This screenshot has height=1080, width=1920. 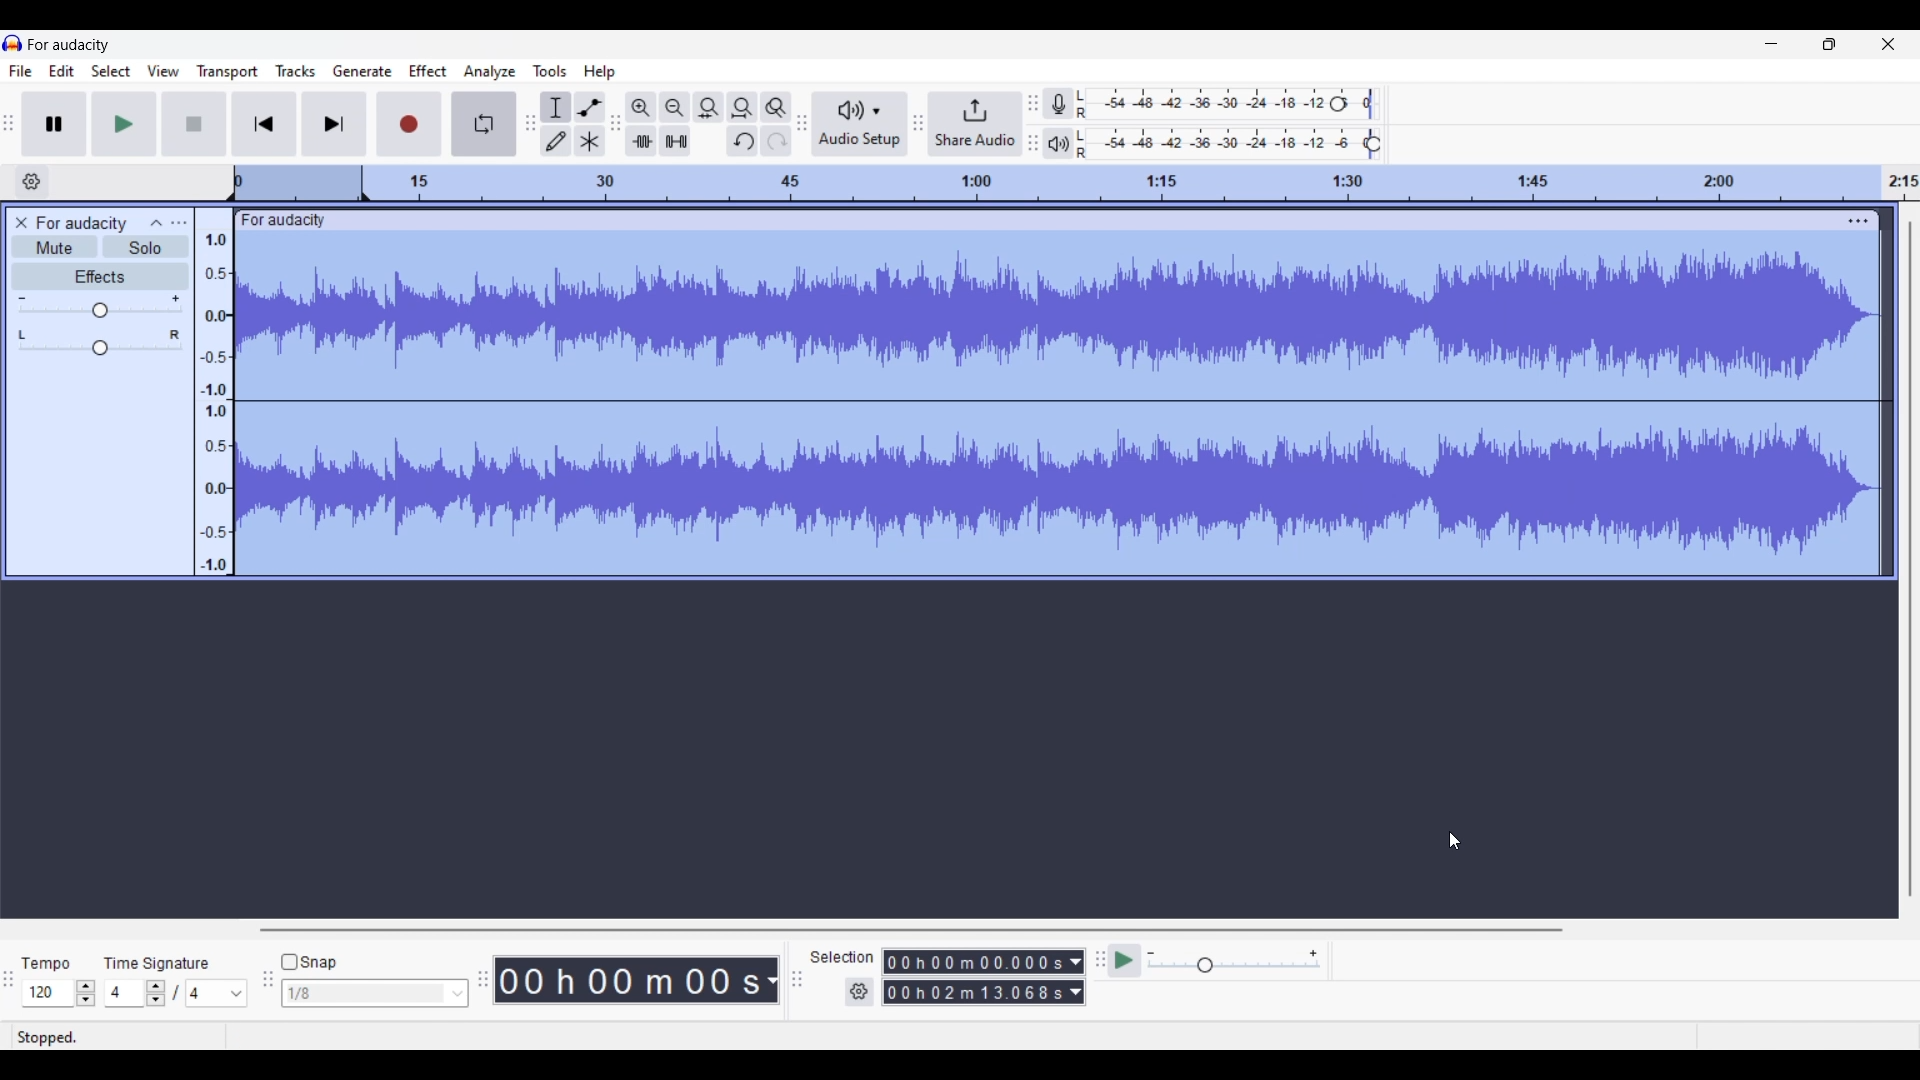 I want to click on Change playback speed, so click(x=1233, y=966).